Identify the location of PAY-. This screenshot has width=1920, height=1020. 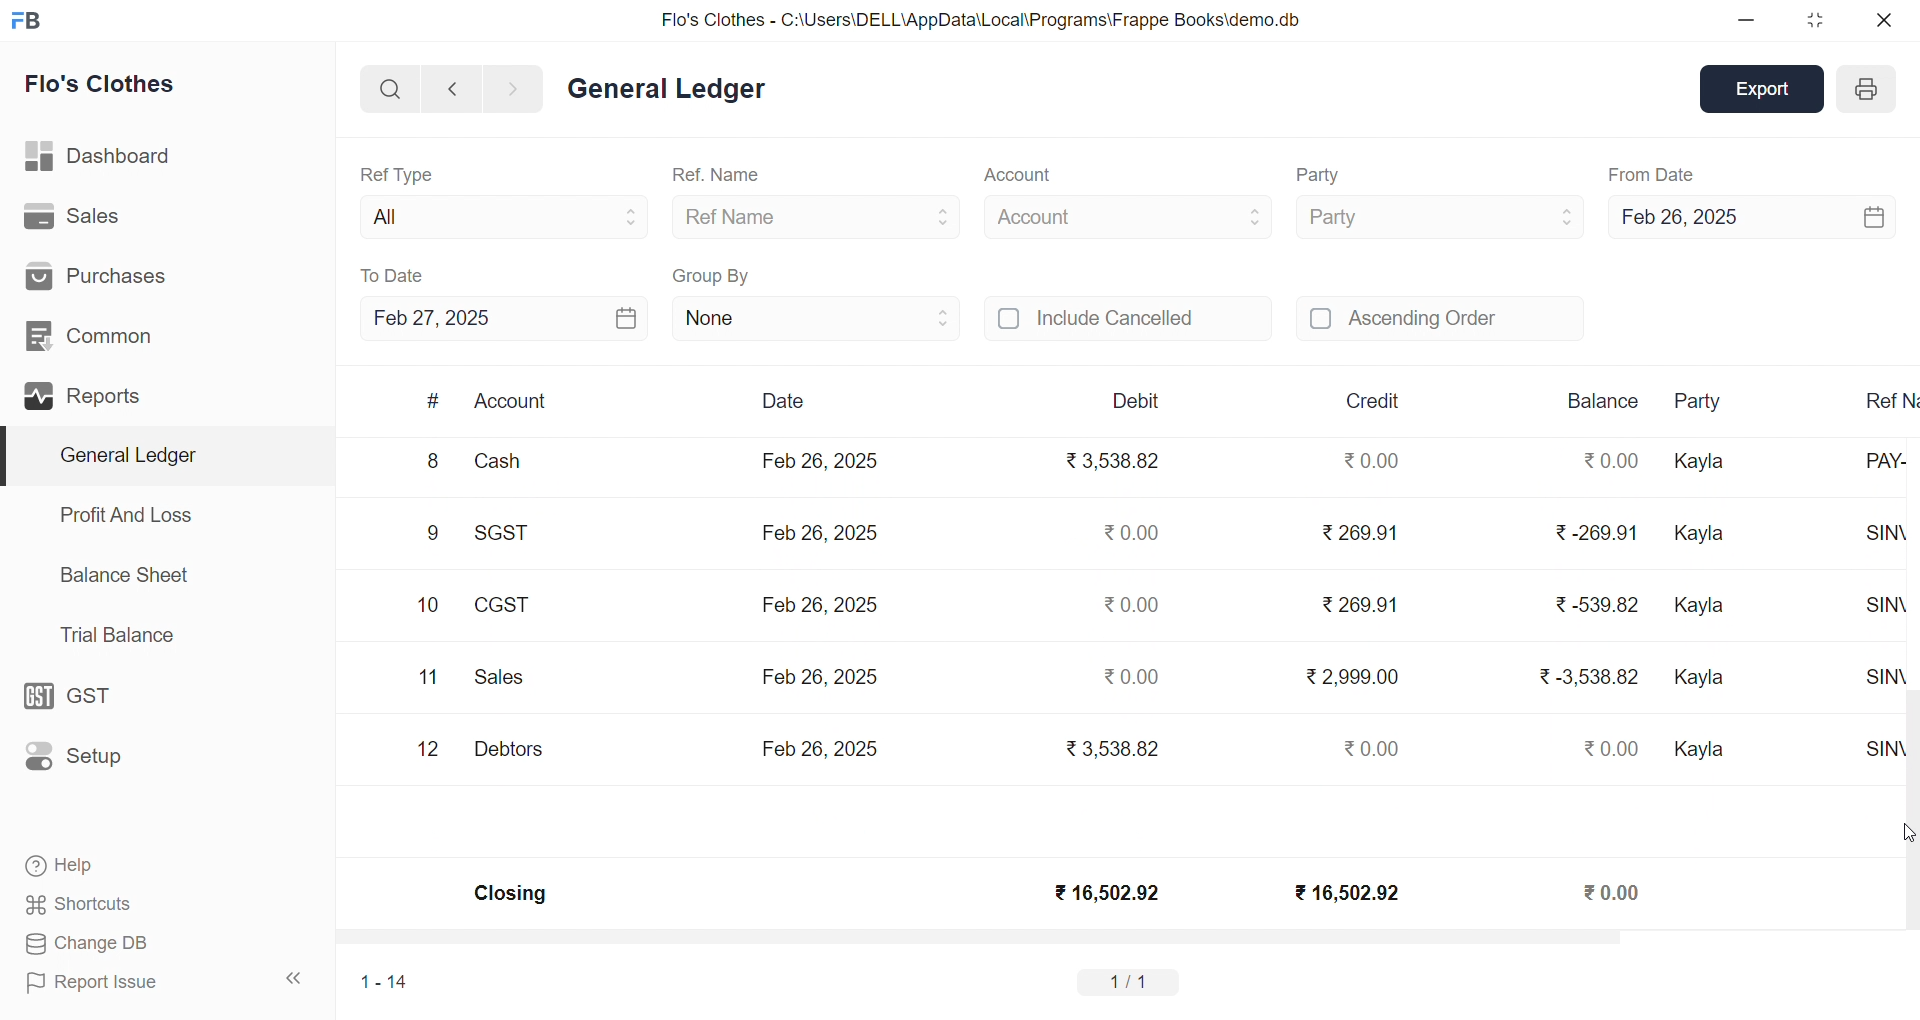
(1892, 470).